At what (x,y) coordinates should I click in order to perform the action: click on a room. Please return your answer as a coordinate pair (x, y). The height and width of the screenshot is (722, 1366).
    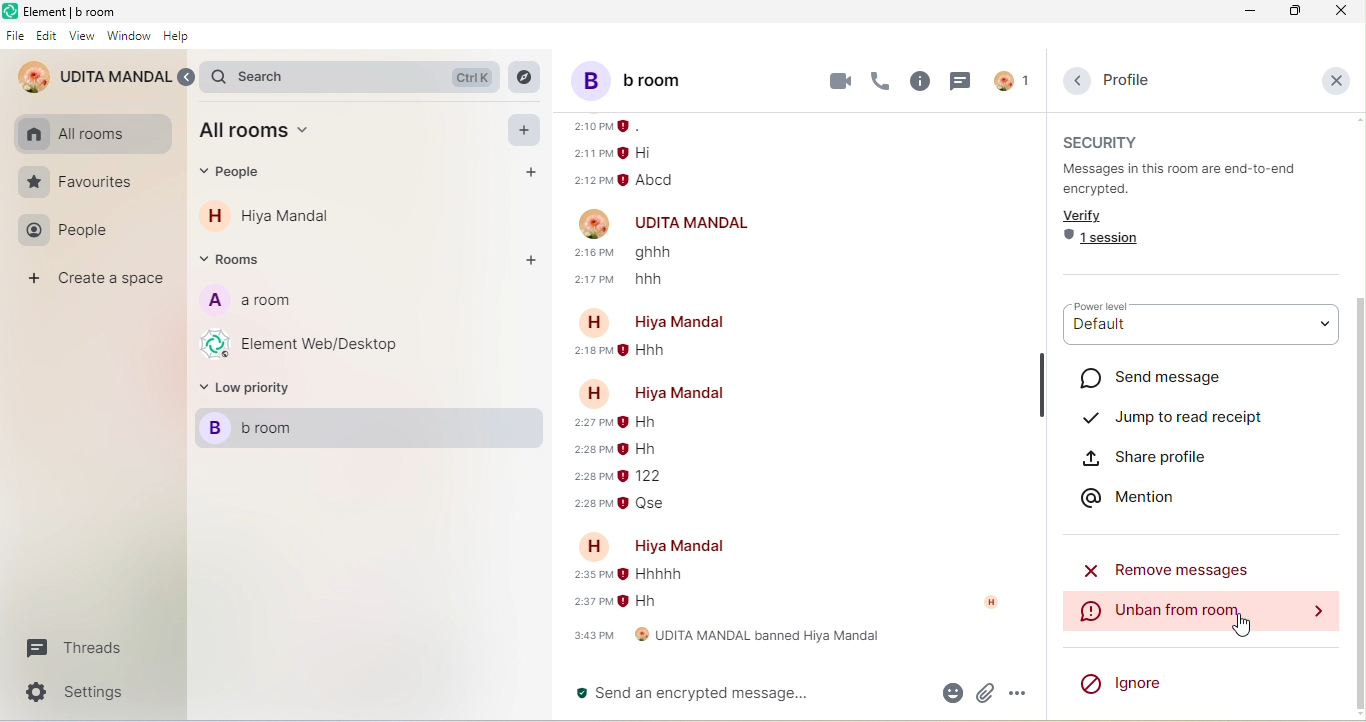
    Looking at the image, I should click on (247, 303).